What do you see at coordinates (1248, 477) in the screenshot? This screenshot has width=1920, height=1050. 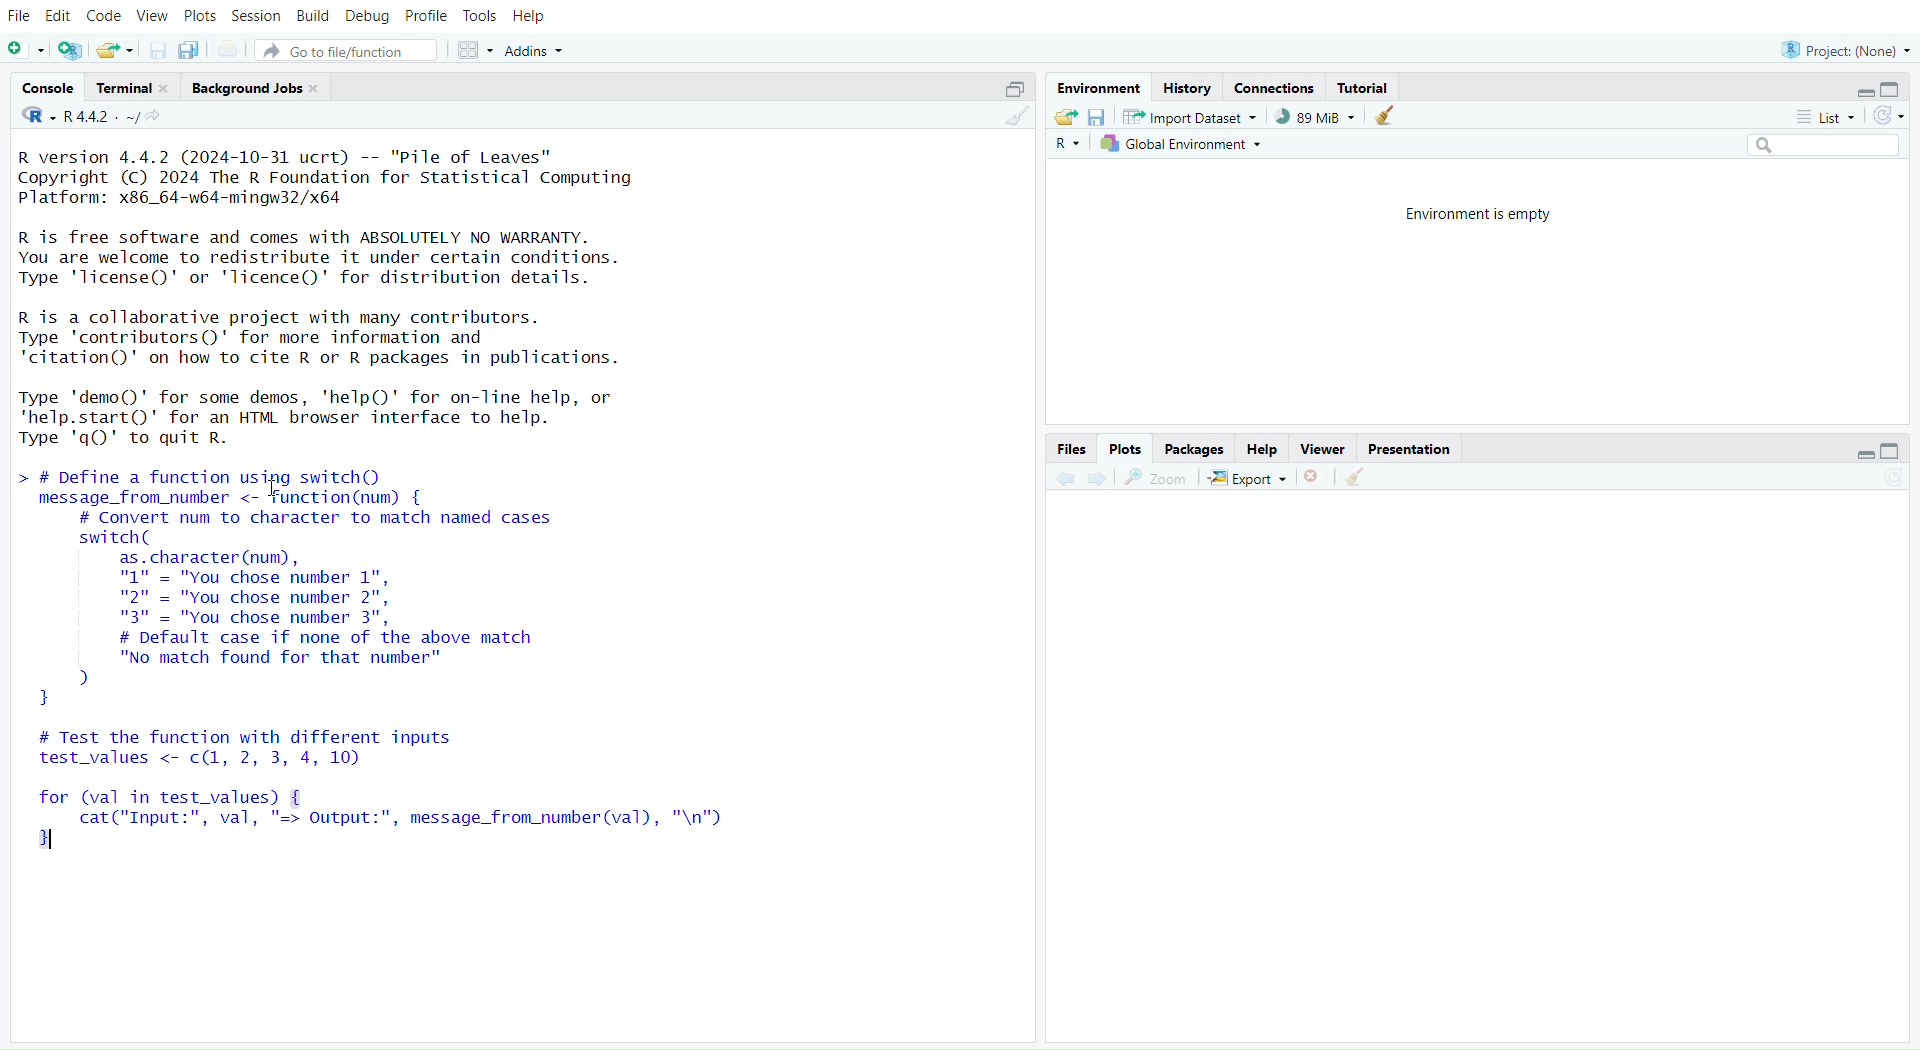 I see `Export` at bounding box center [1248, 477].